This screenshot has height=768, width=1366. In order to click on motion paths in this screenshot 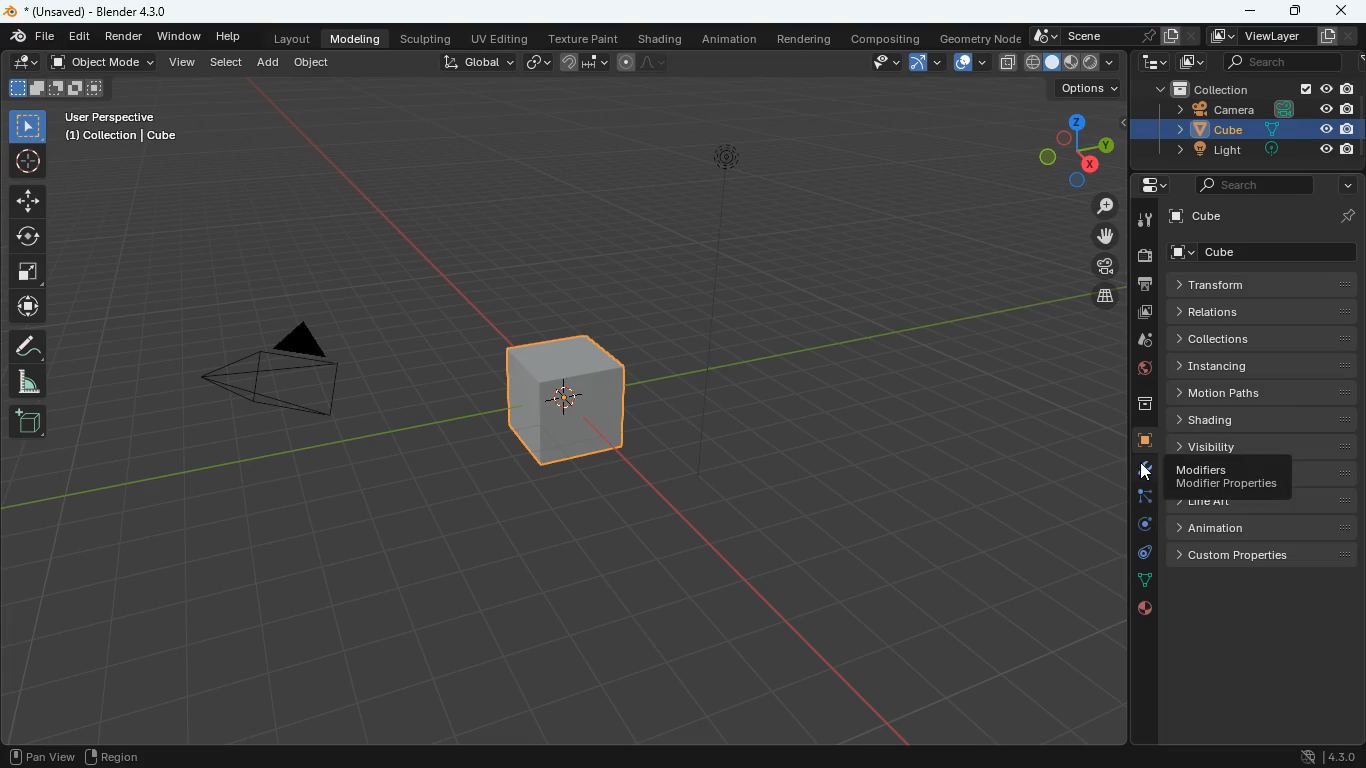, I will do `click(1263, 393)`.